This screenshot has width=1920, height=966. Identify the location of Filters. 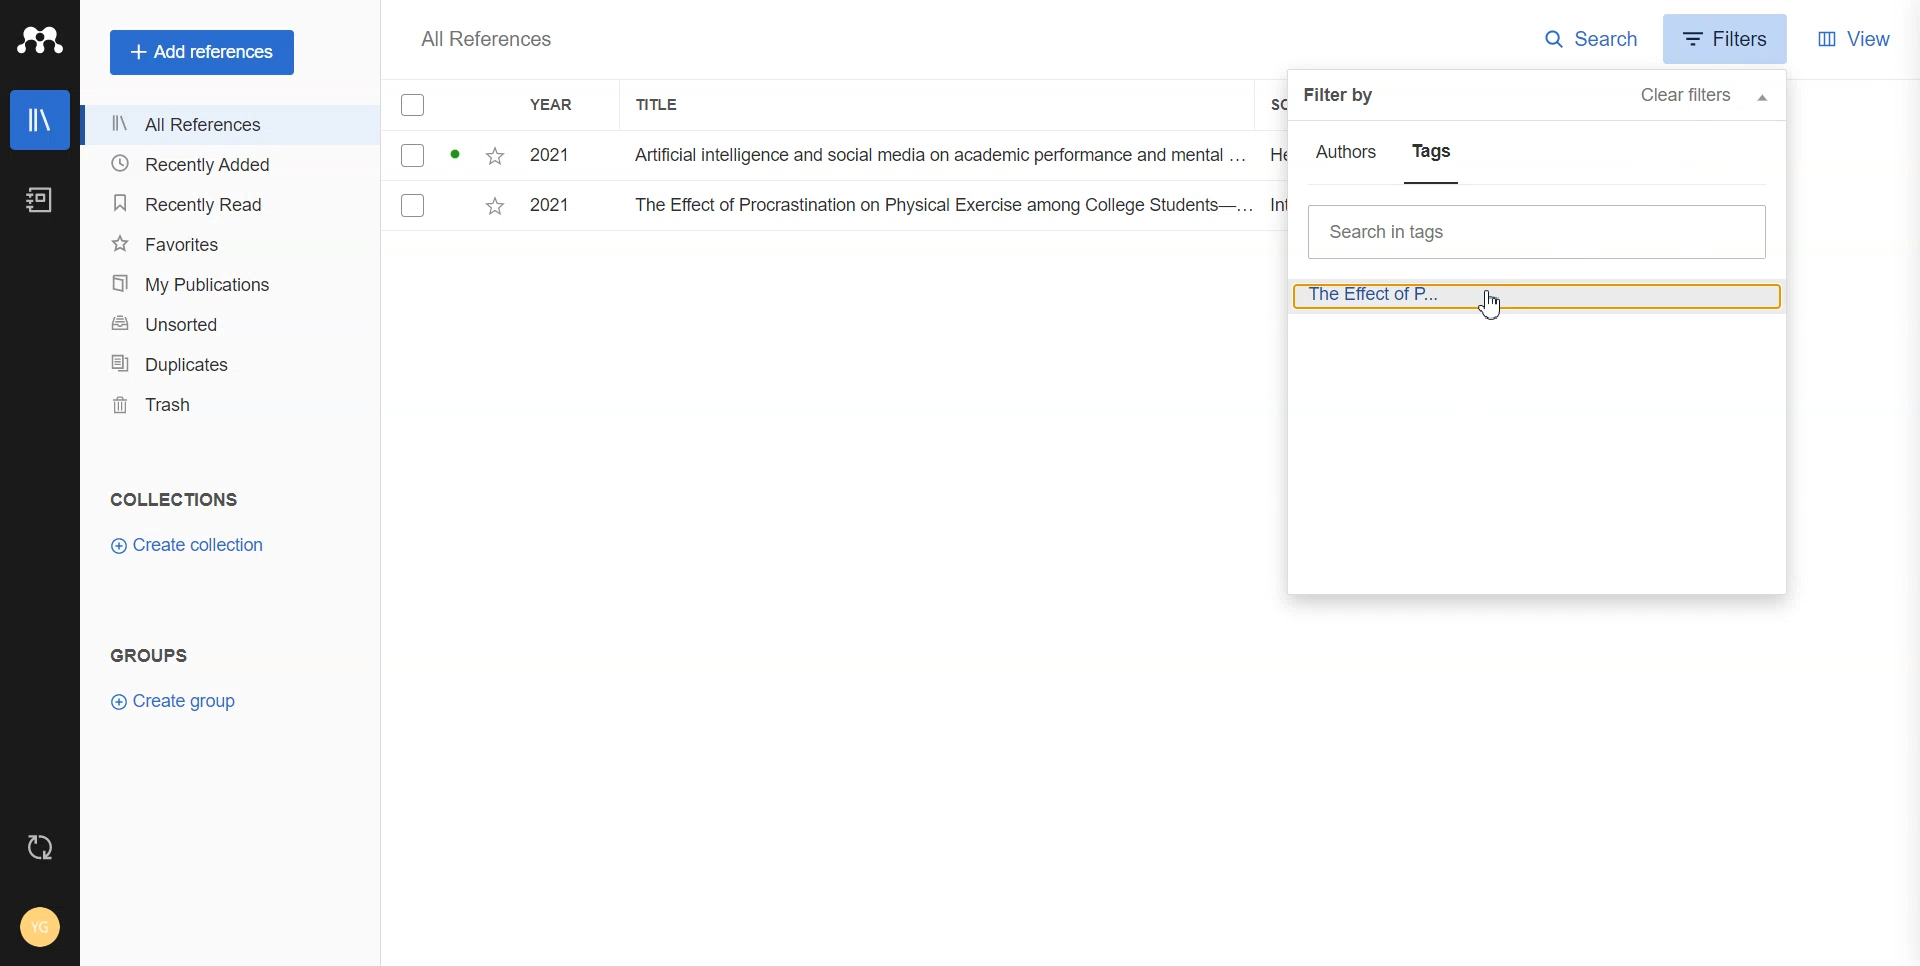
(1726, 43).